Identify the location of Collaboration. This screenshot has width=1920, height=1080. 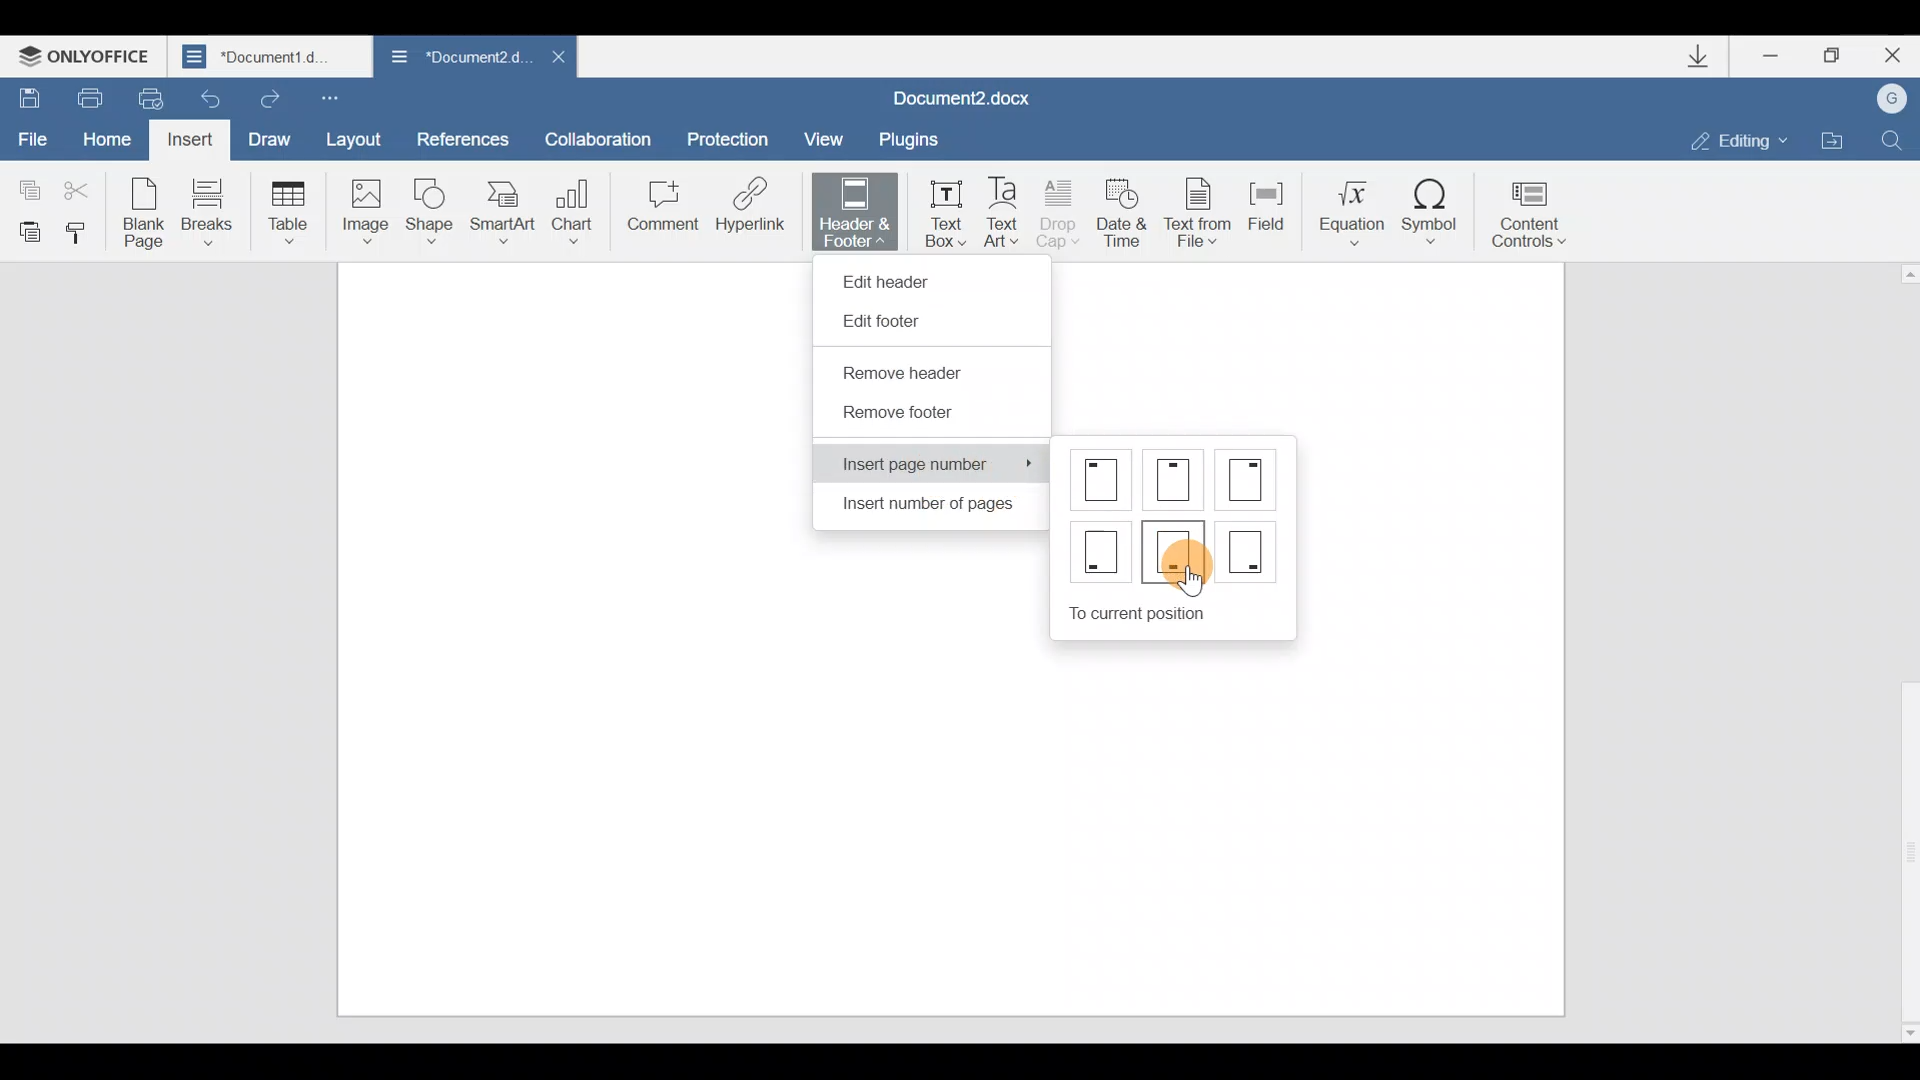
(605, 137).